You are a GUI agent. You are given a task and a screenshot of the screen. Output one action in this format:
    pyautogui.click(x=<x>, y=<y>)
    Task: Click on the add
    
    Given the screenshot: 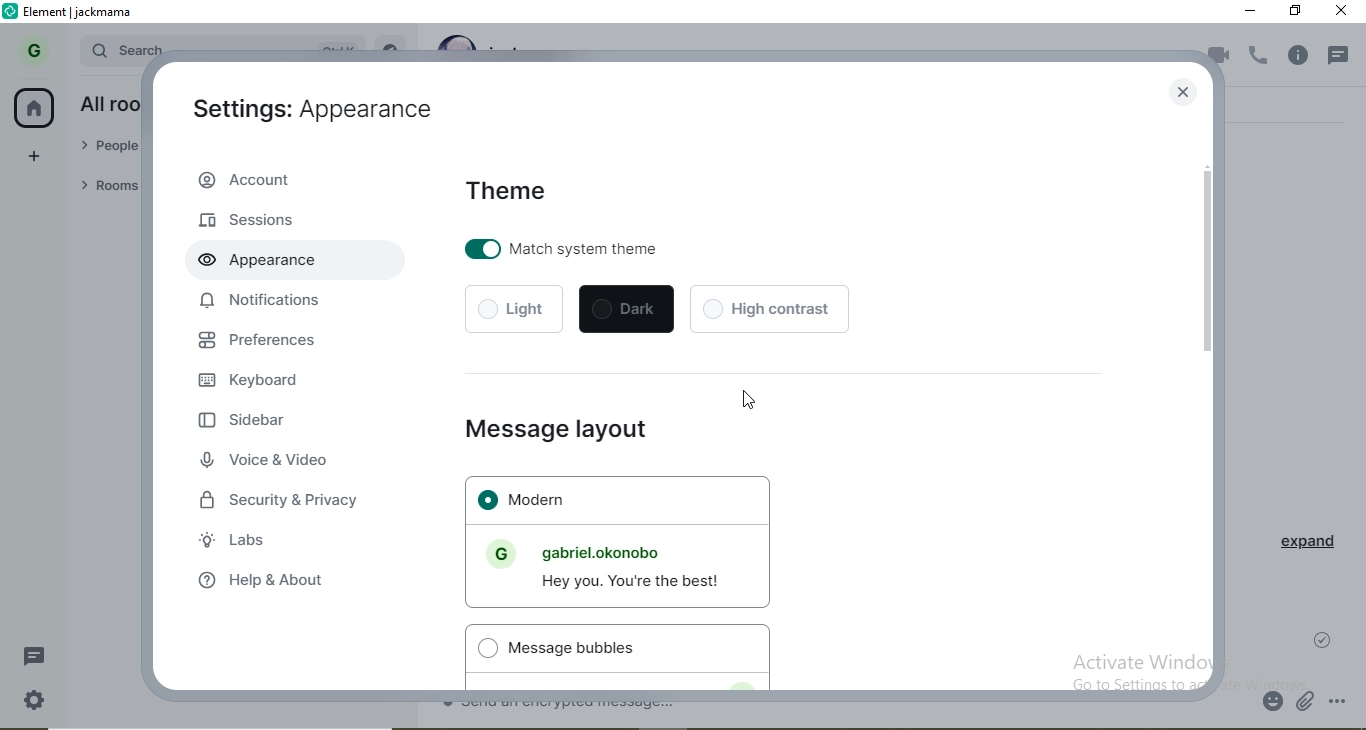 What is the action you would take?
    pyautogui.click(x=36, y=157)
    